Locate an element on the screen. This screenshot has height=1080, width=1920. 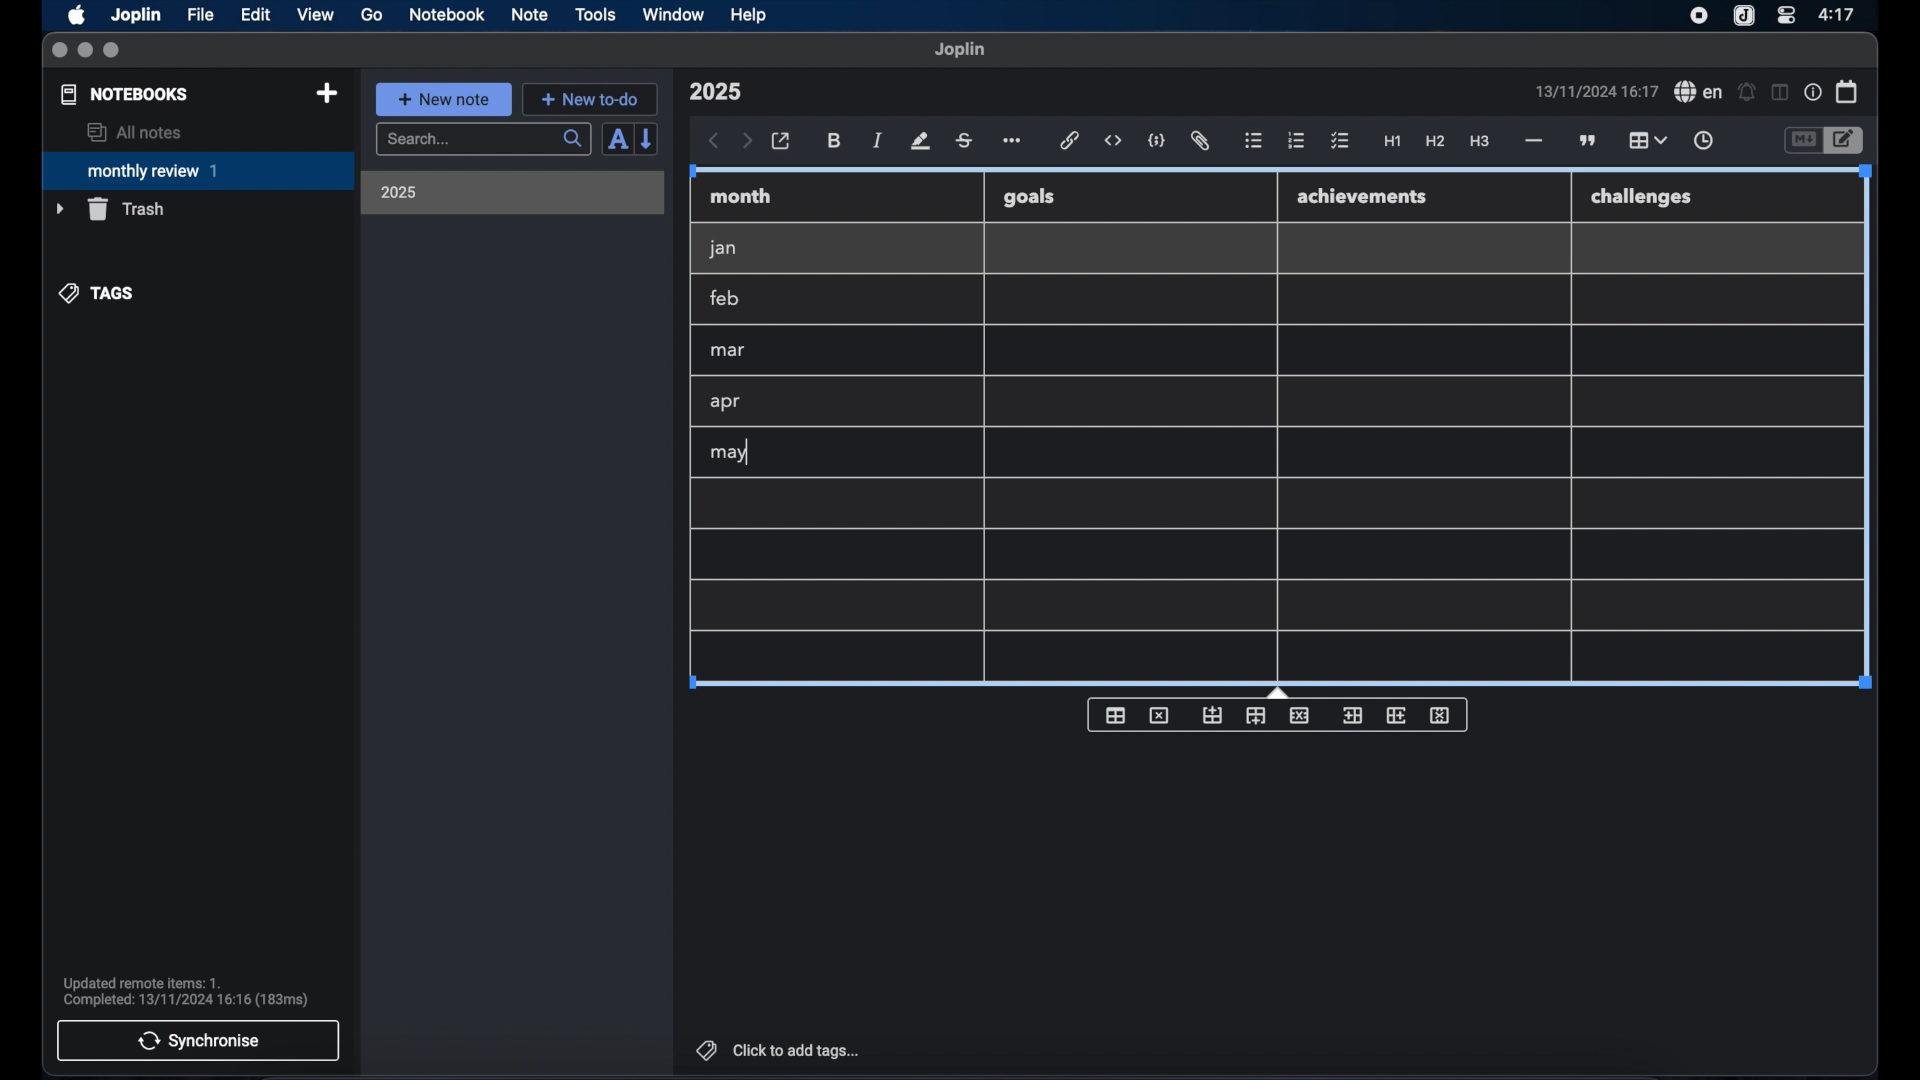
tags is located at coordinates (98, 293).